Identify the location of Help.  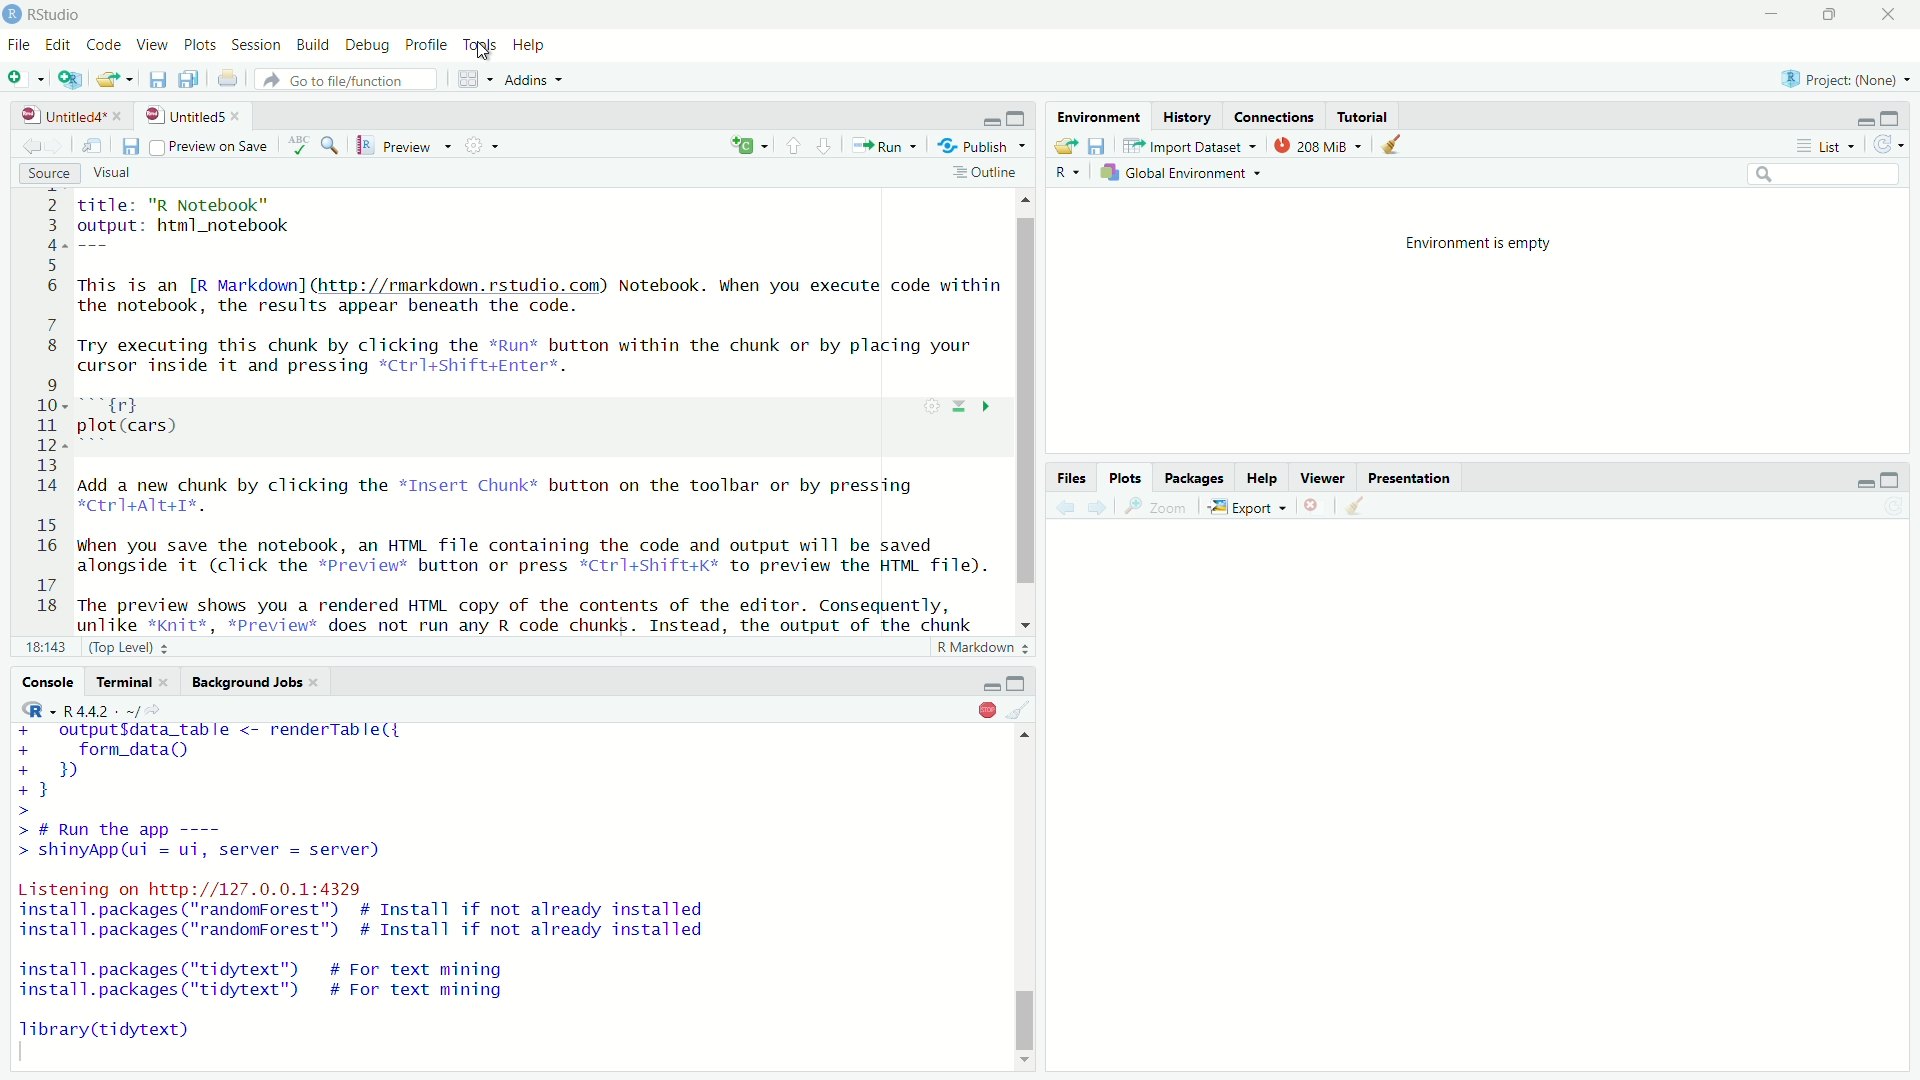
(532, 46).